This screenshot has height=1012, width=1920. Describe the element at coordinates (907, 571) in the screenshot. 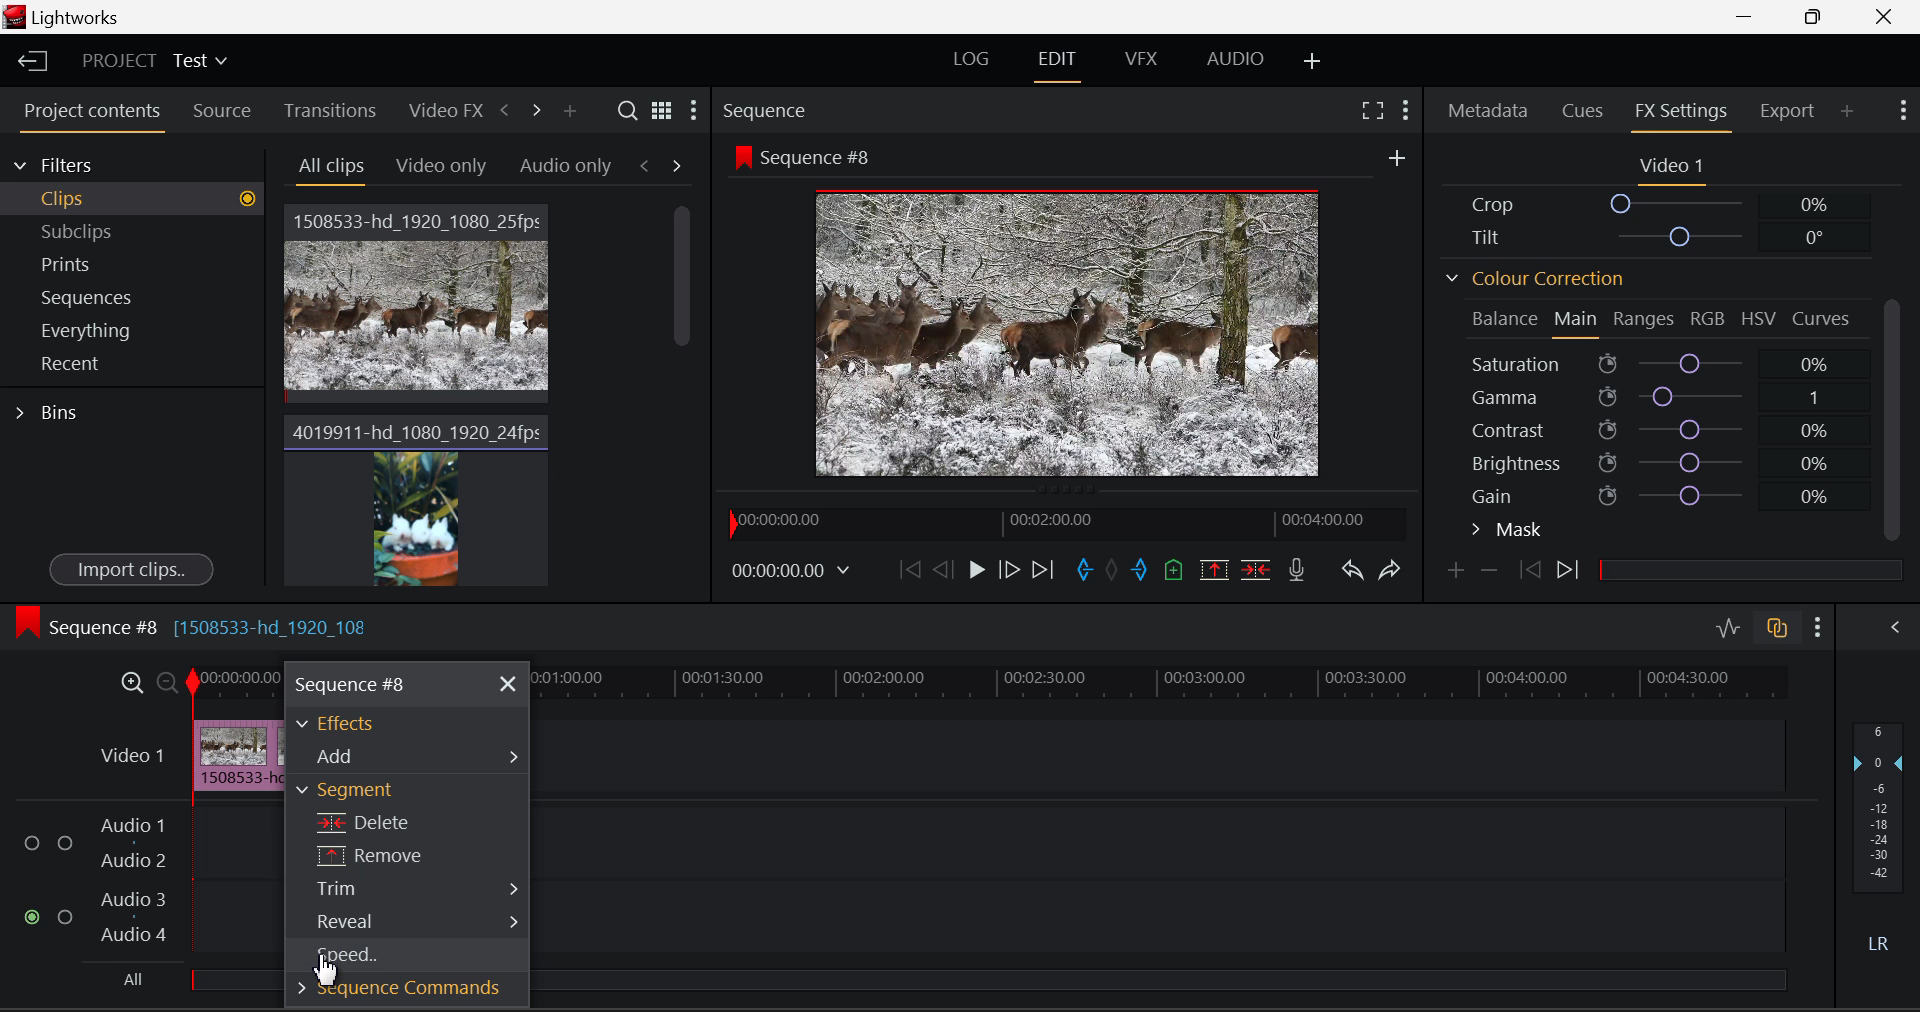

I see `To Beginning` at that location.